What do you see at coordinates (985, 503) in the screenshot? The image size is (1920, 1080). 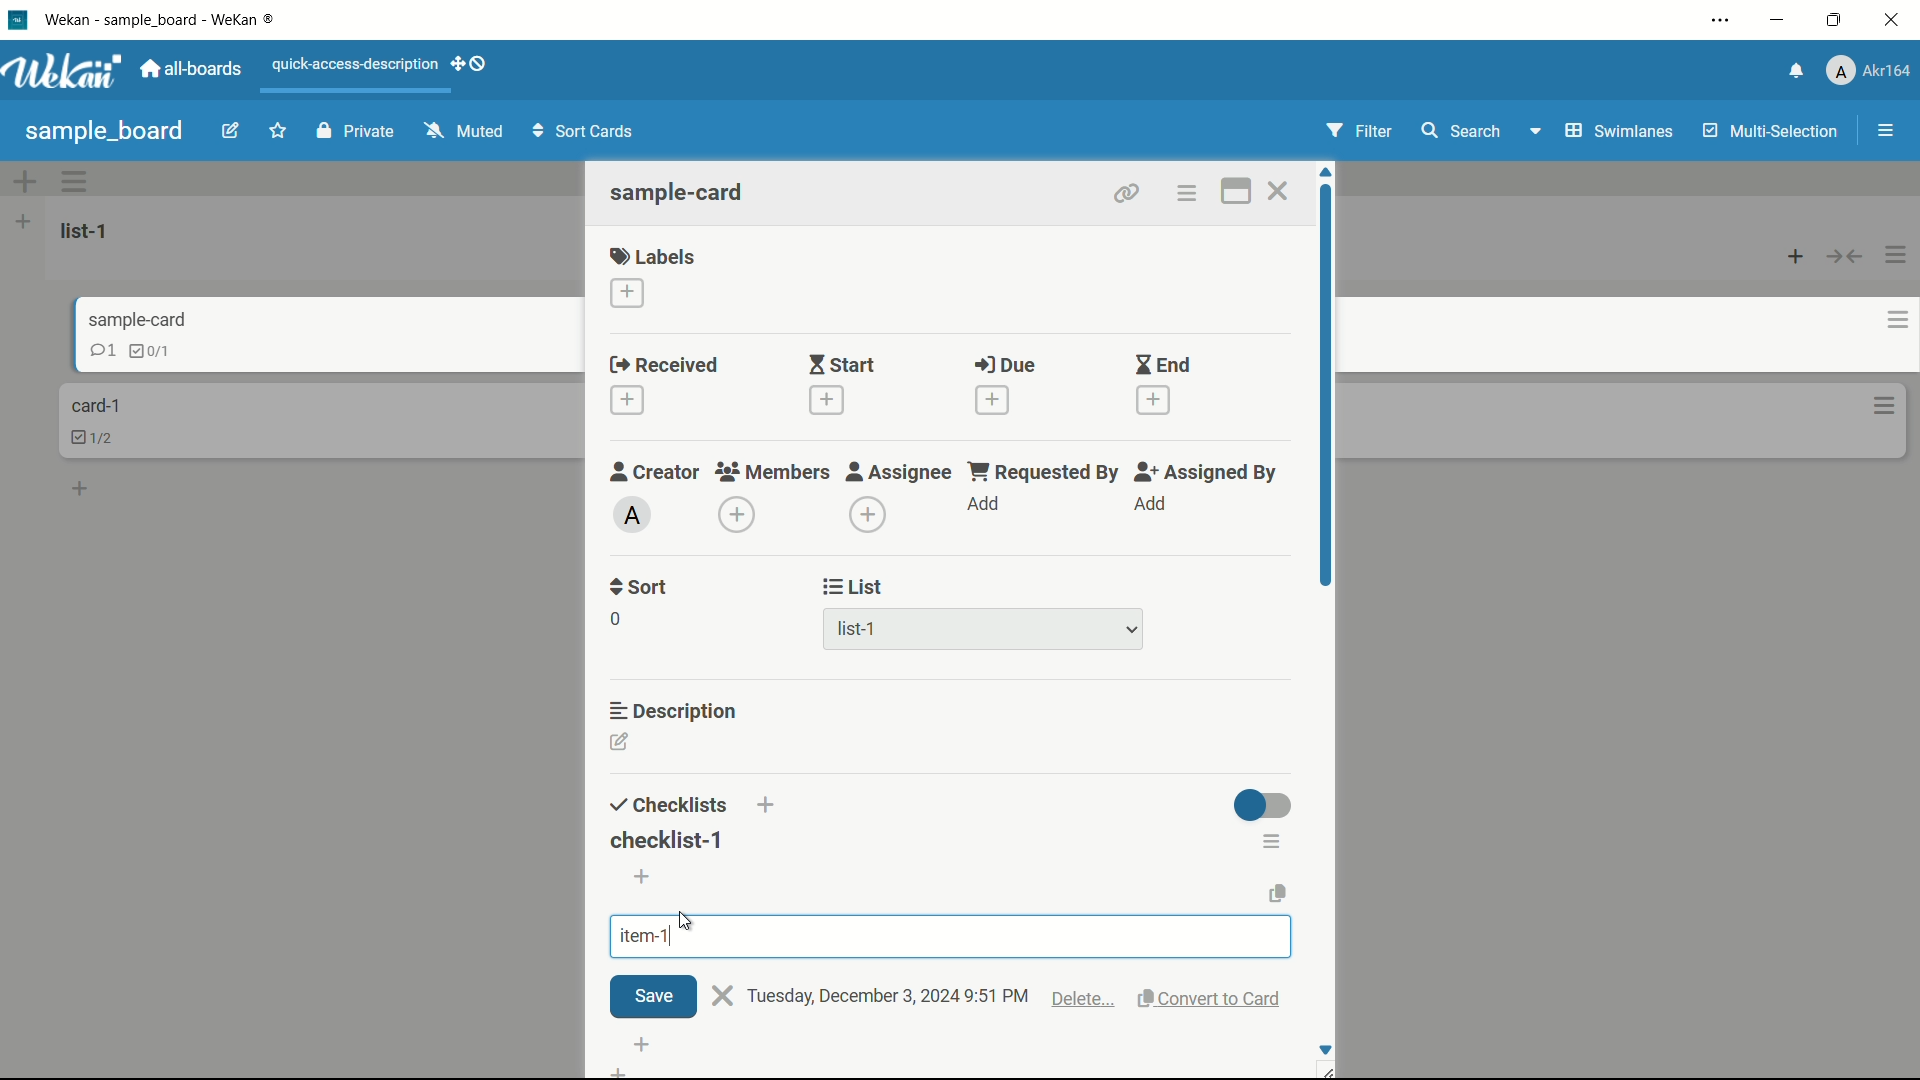 I see `add` at bounding box center [985, 503].